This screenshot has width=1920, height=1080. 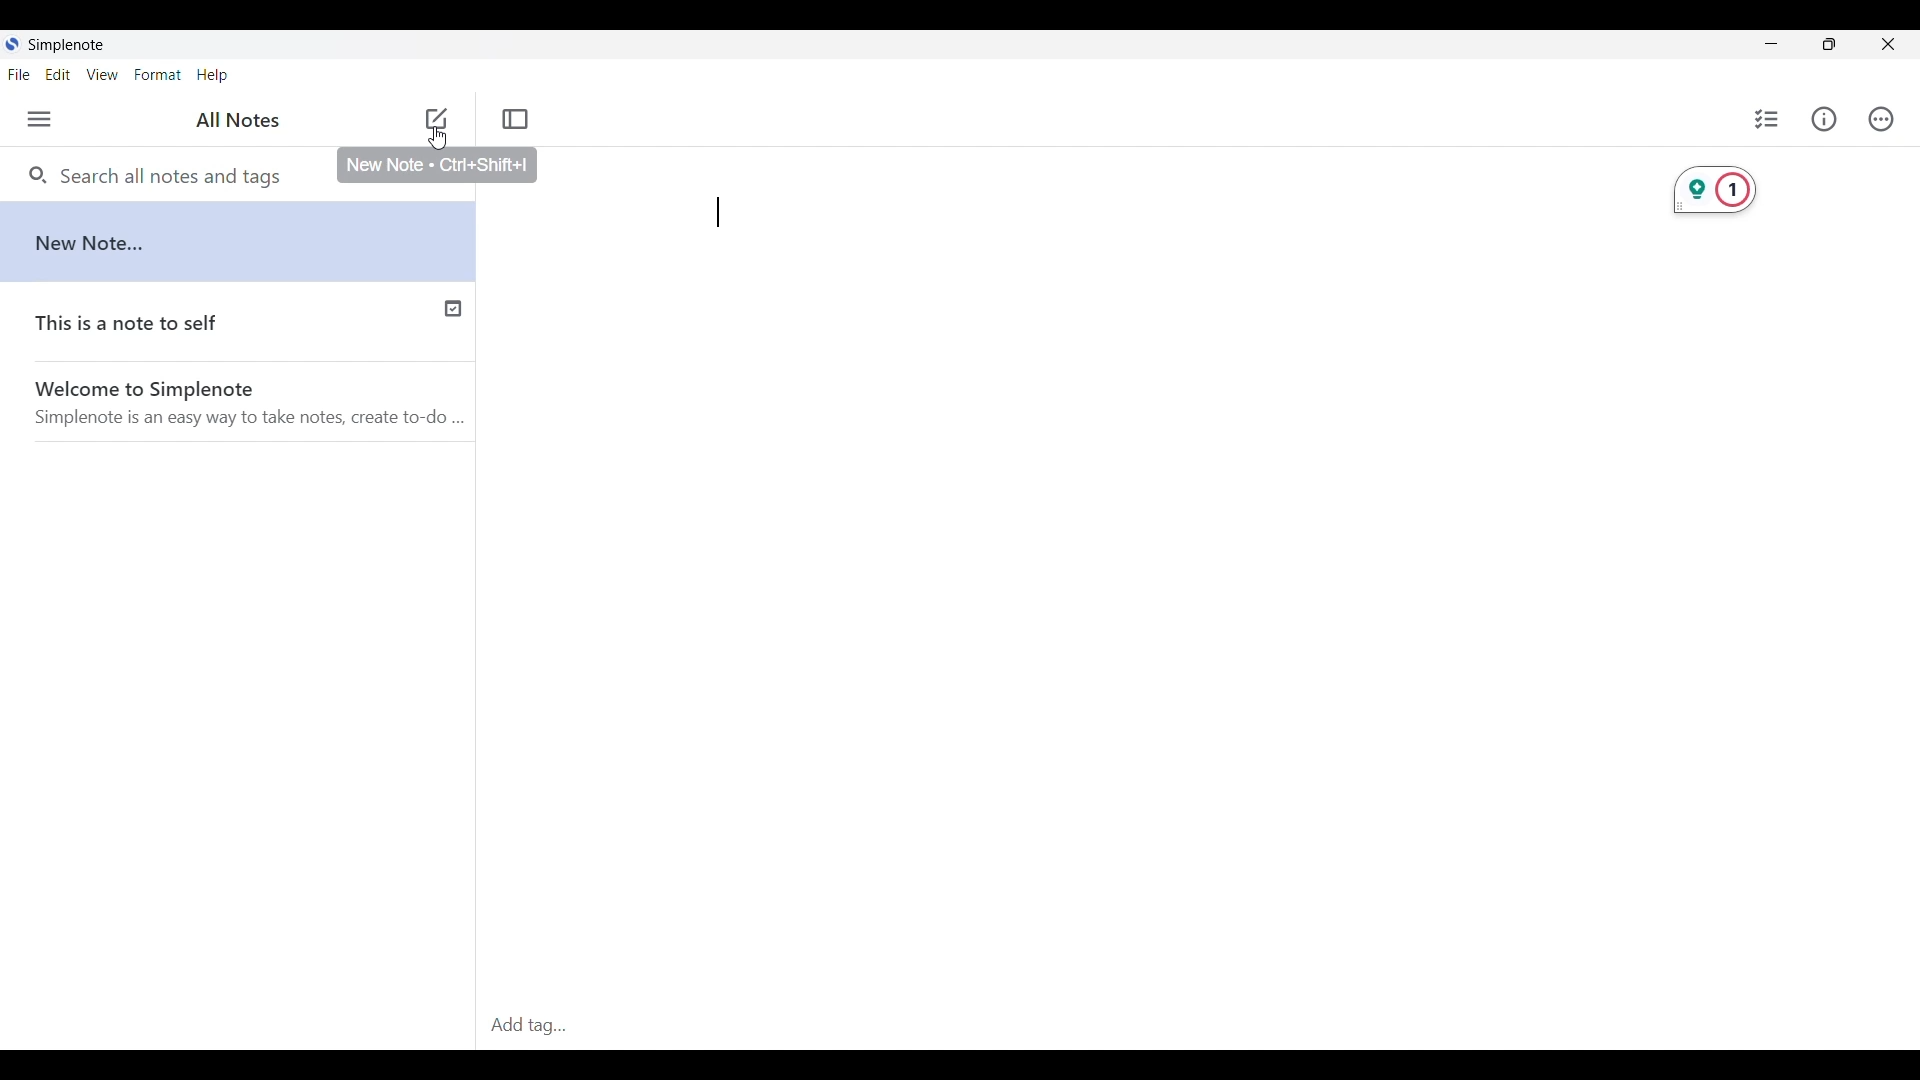 I want to click on Show interface in a smaller tab, so click(x=1830, y=44).